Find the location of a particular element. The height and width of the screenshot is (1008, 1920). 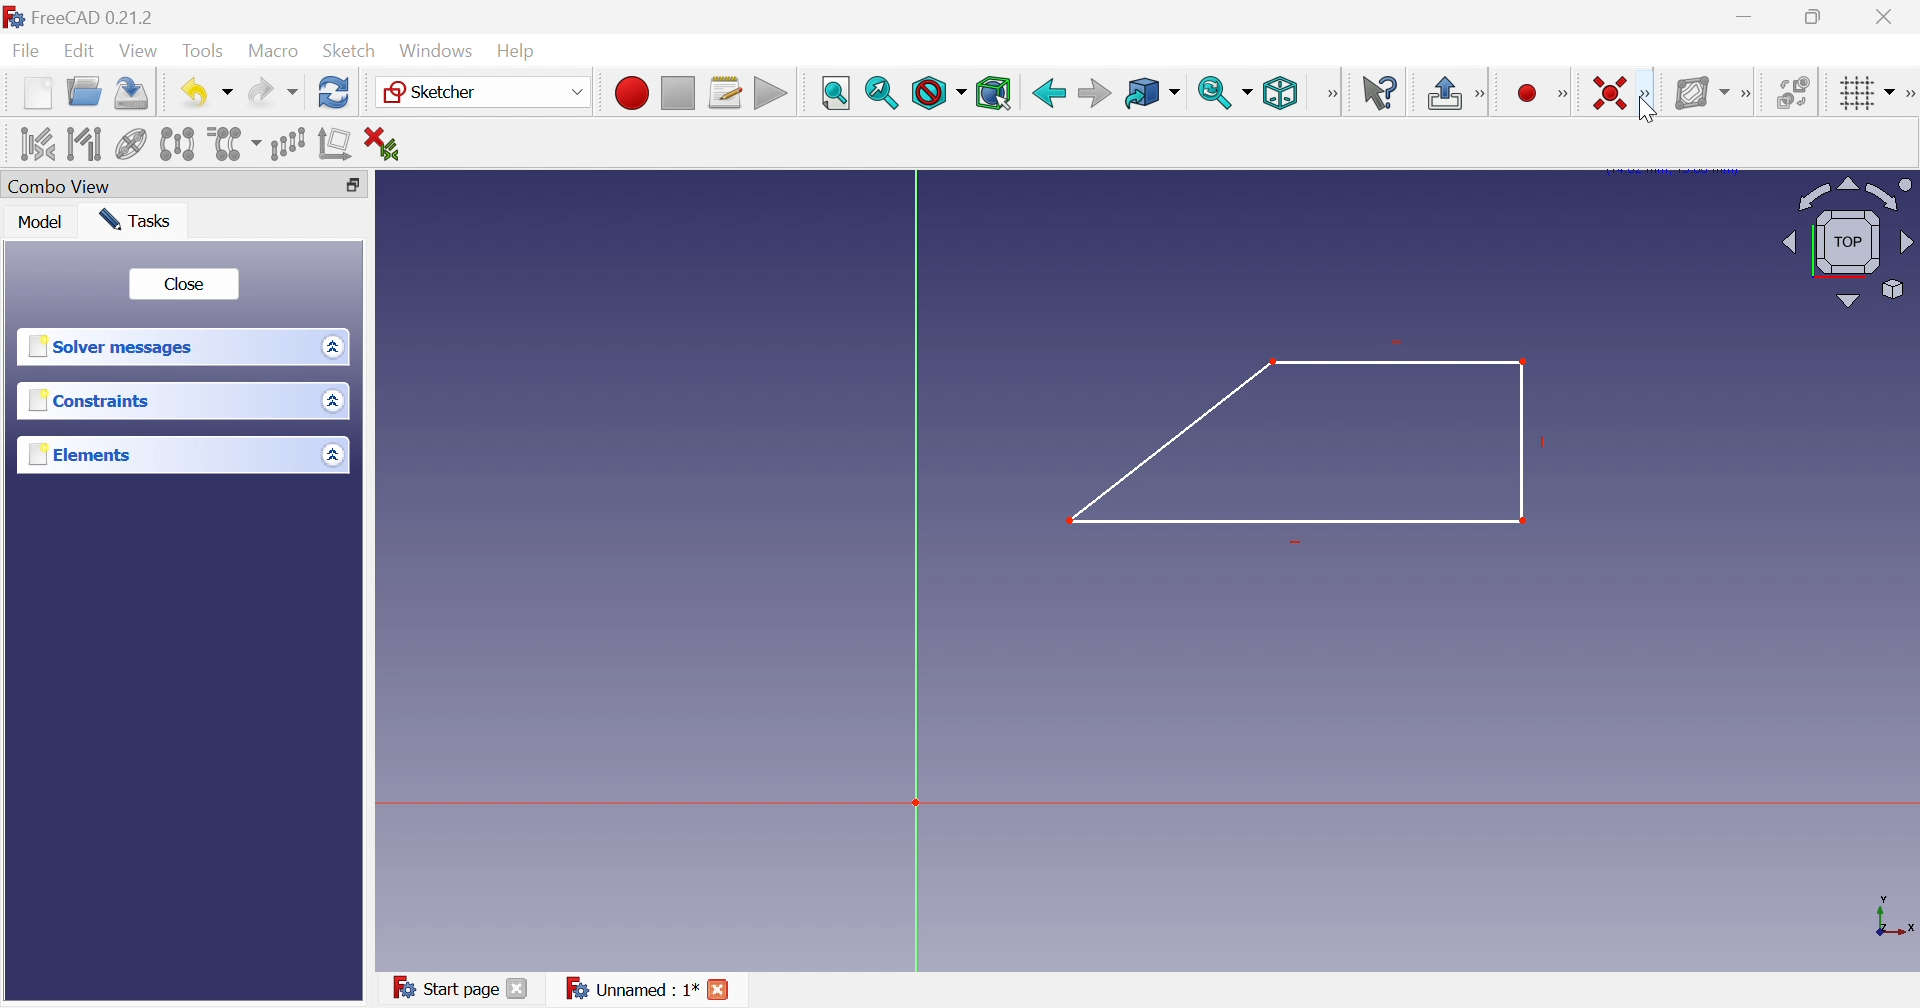

Select associated constraints is located at coordinates (29, 143).